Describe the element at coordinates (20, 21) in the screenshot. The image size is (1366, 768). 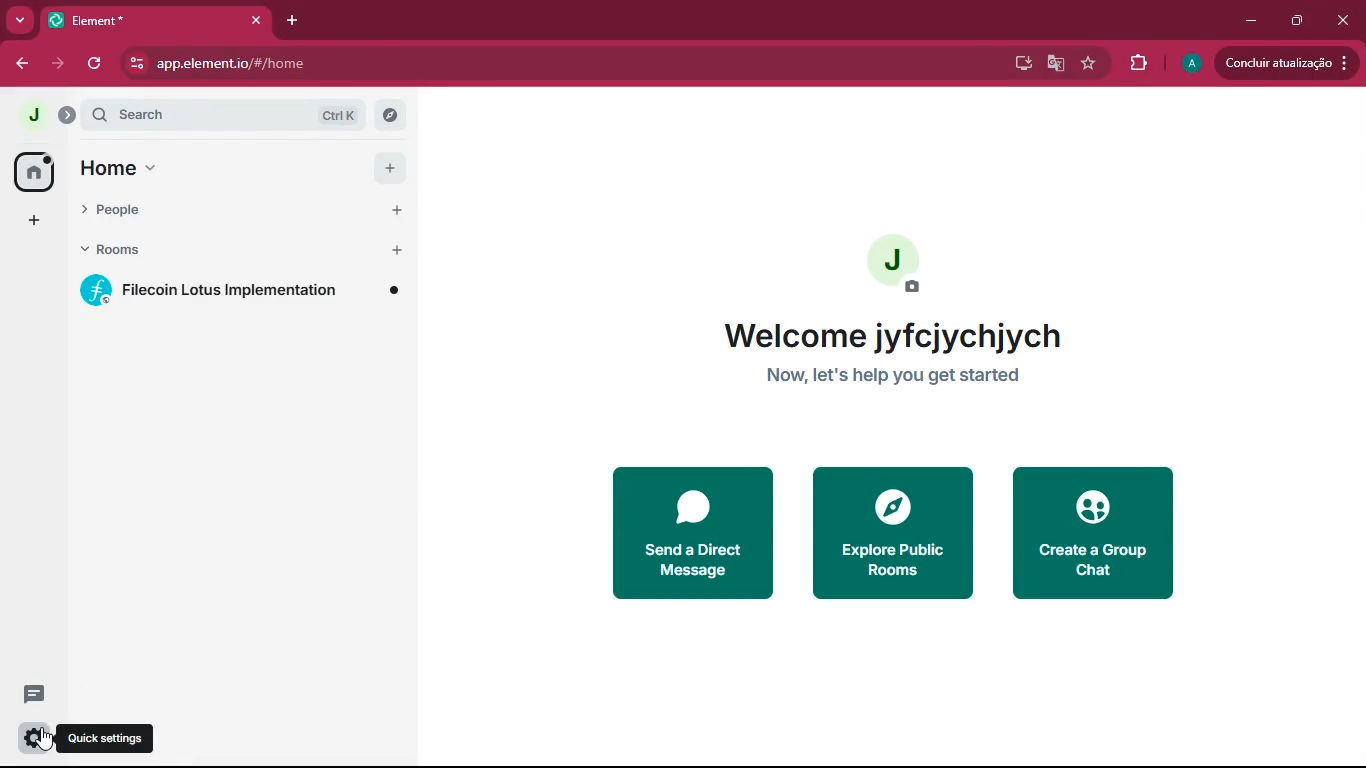
I see `more` at that location.